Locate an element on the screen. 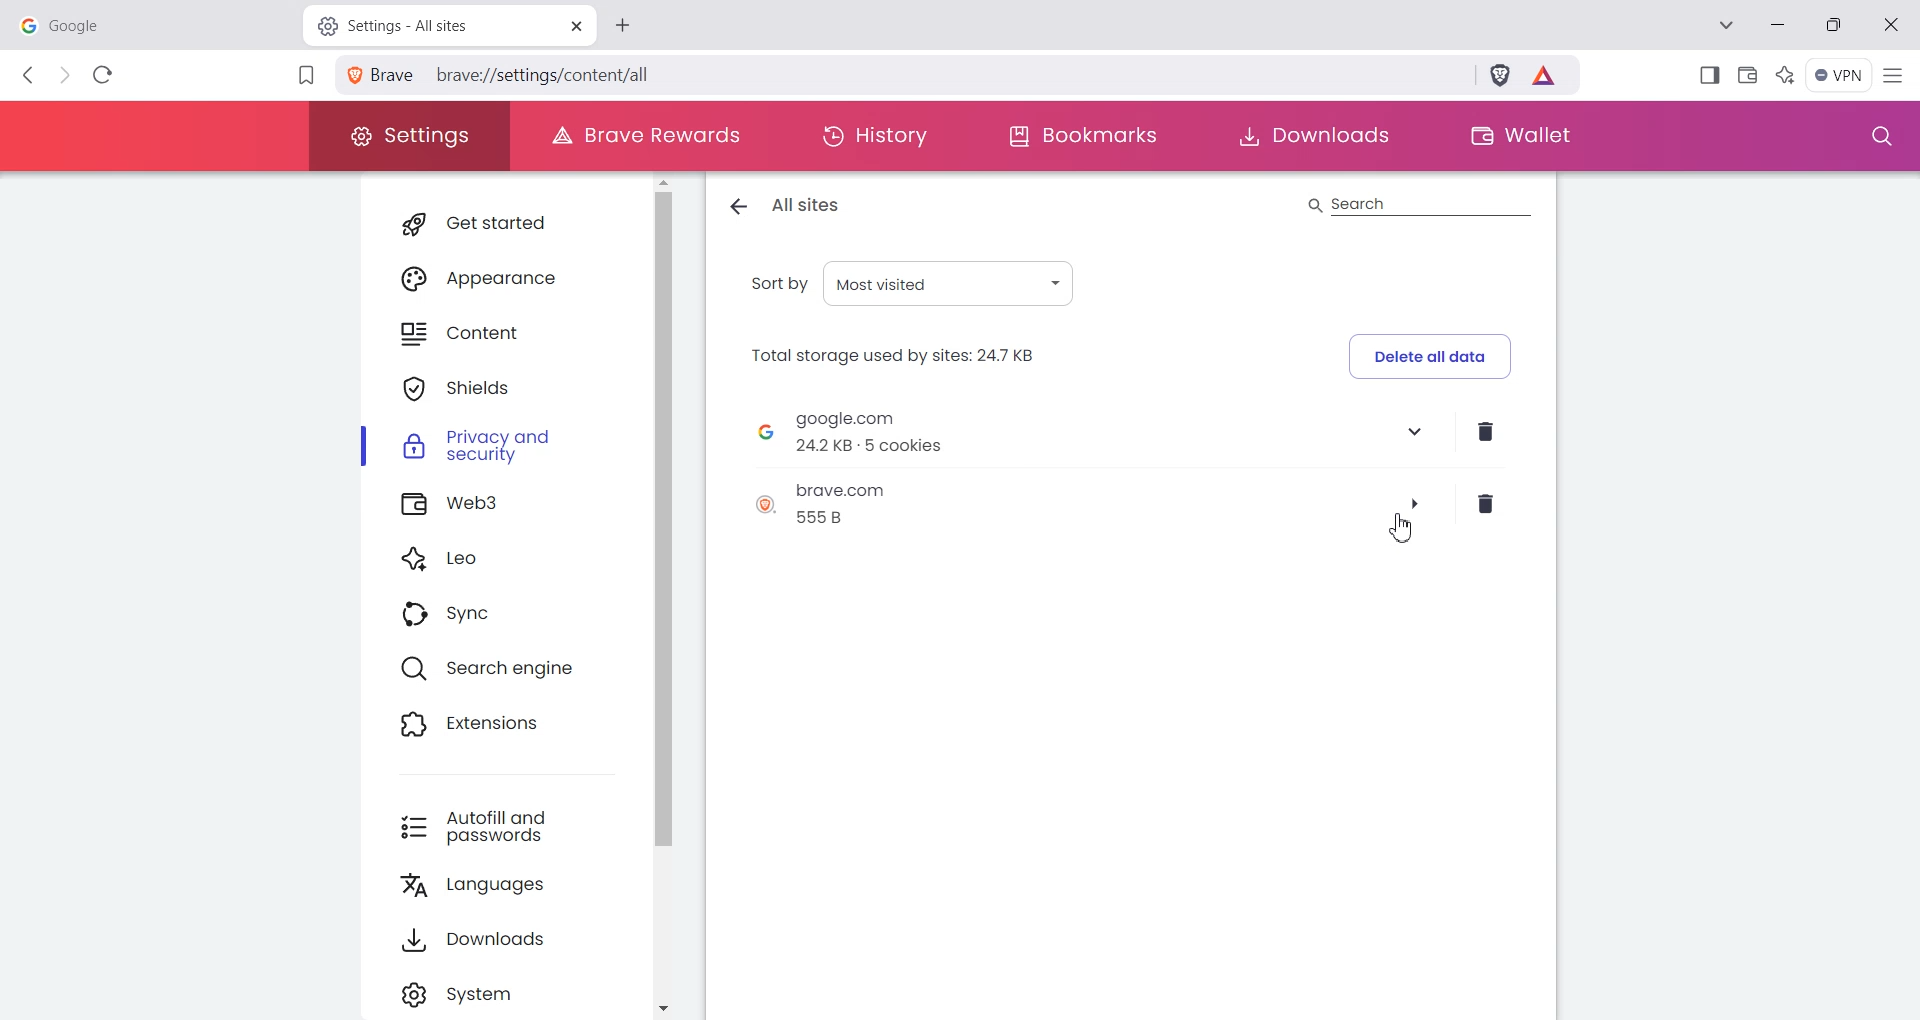  Hamburger Settings is located at coordinates (1897, 74).